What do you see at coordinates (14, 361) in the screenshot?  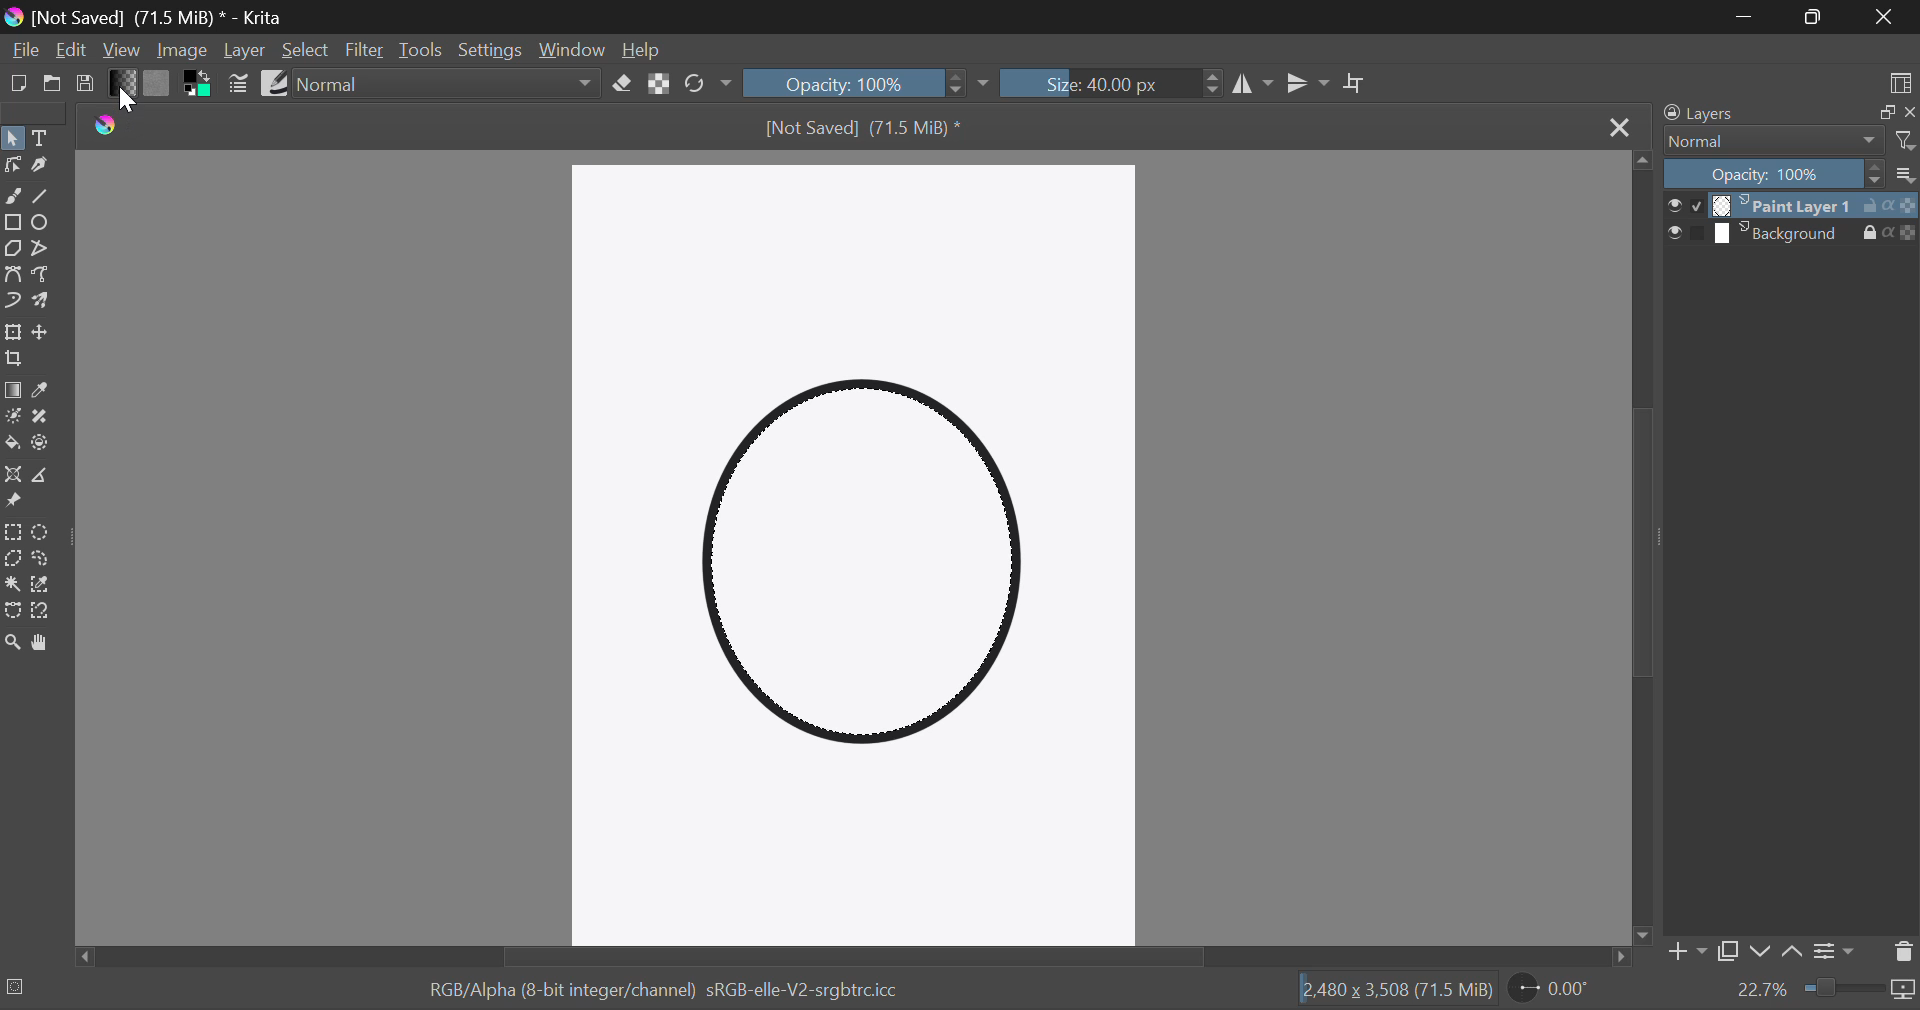 I see `Crop` at bounding box center [14, 361].